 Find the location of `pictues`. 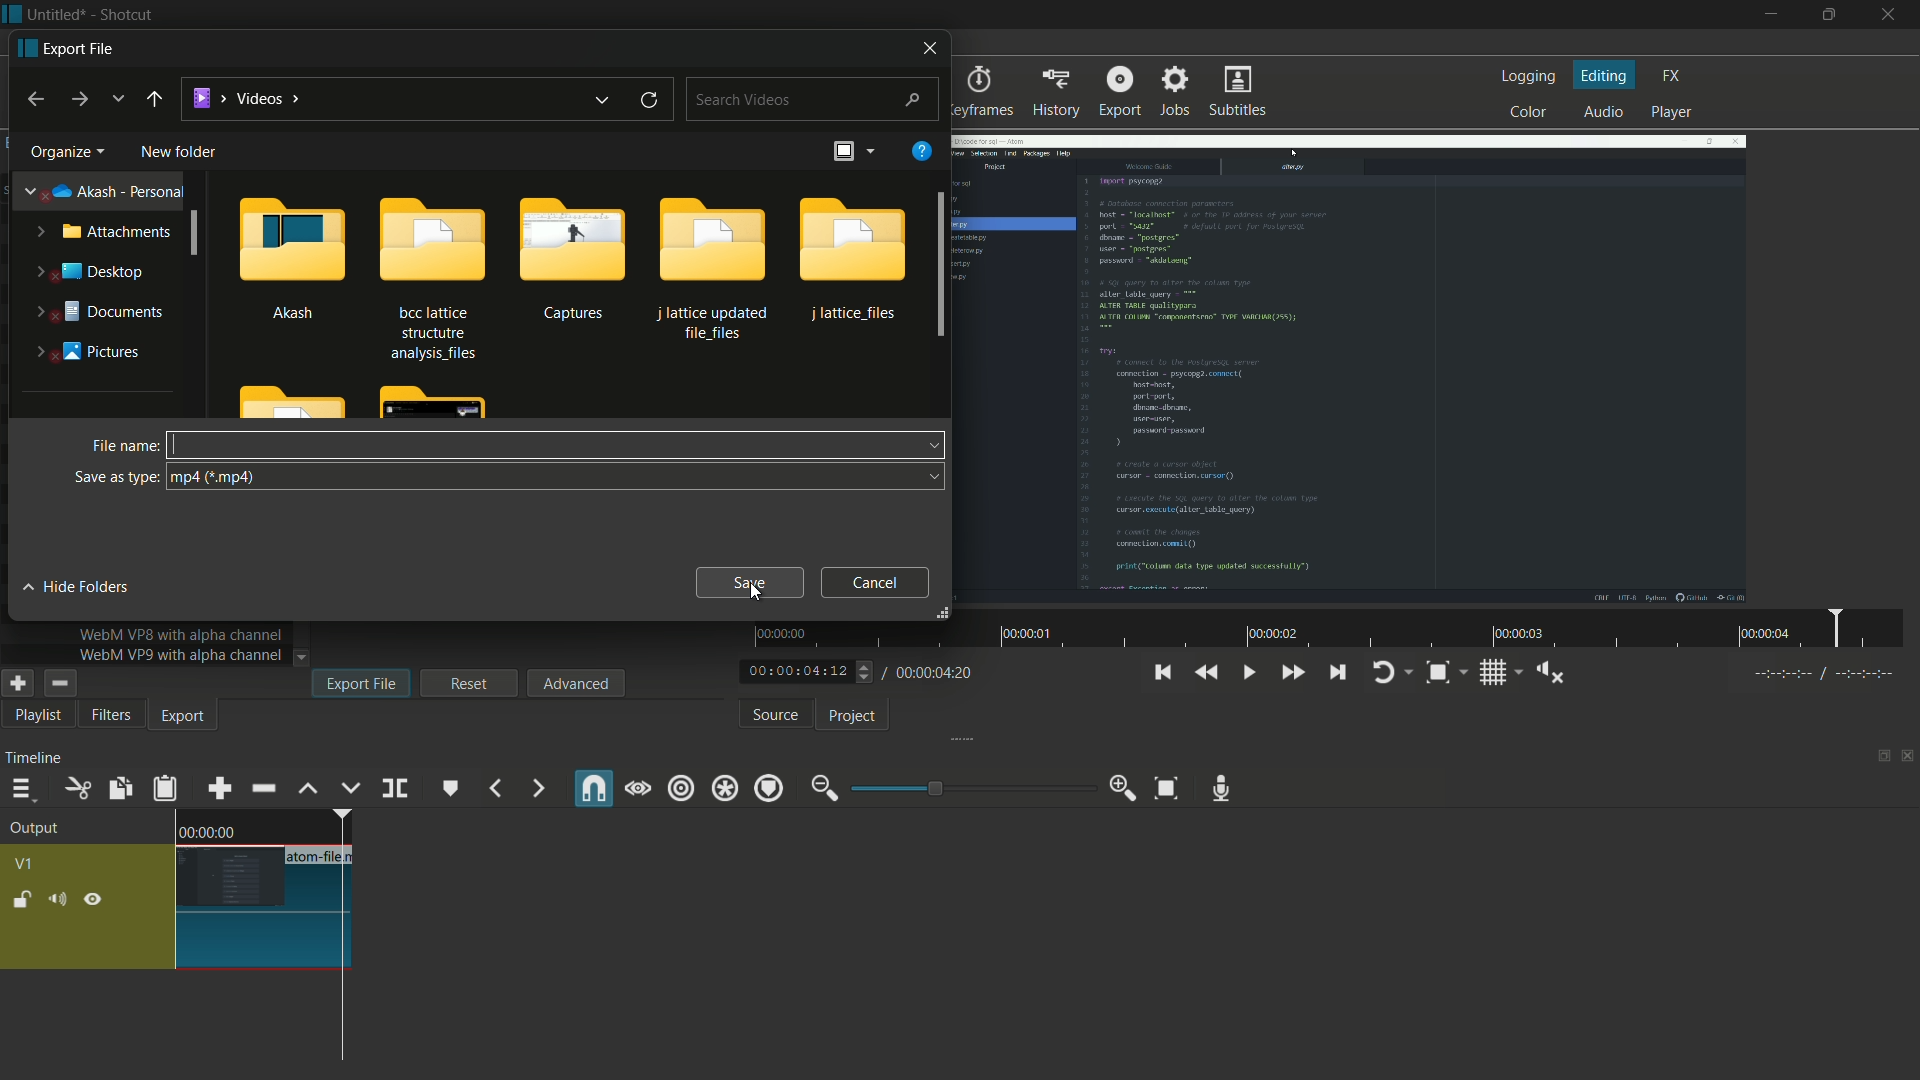

pictues is located at coordinates (83, 350).